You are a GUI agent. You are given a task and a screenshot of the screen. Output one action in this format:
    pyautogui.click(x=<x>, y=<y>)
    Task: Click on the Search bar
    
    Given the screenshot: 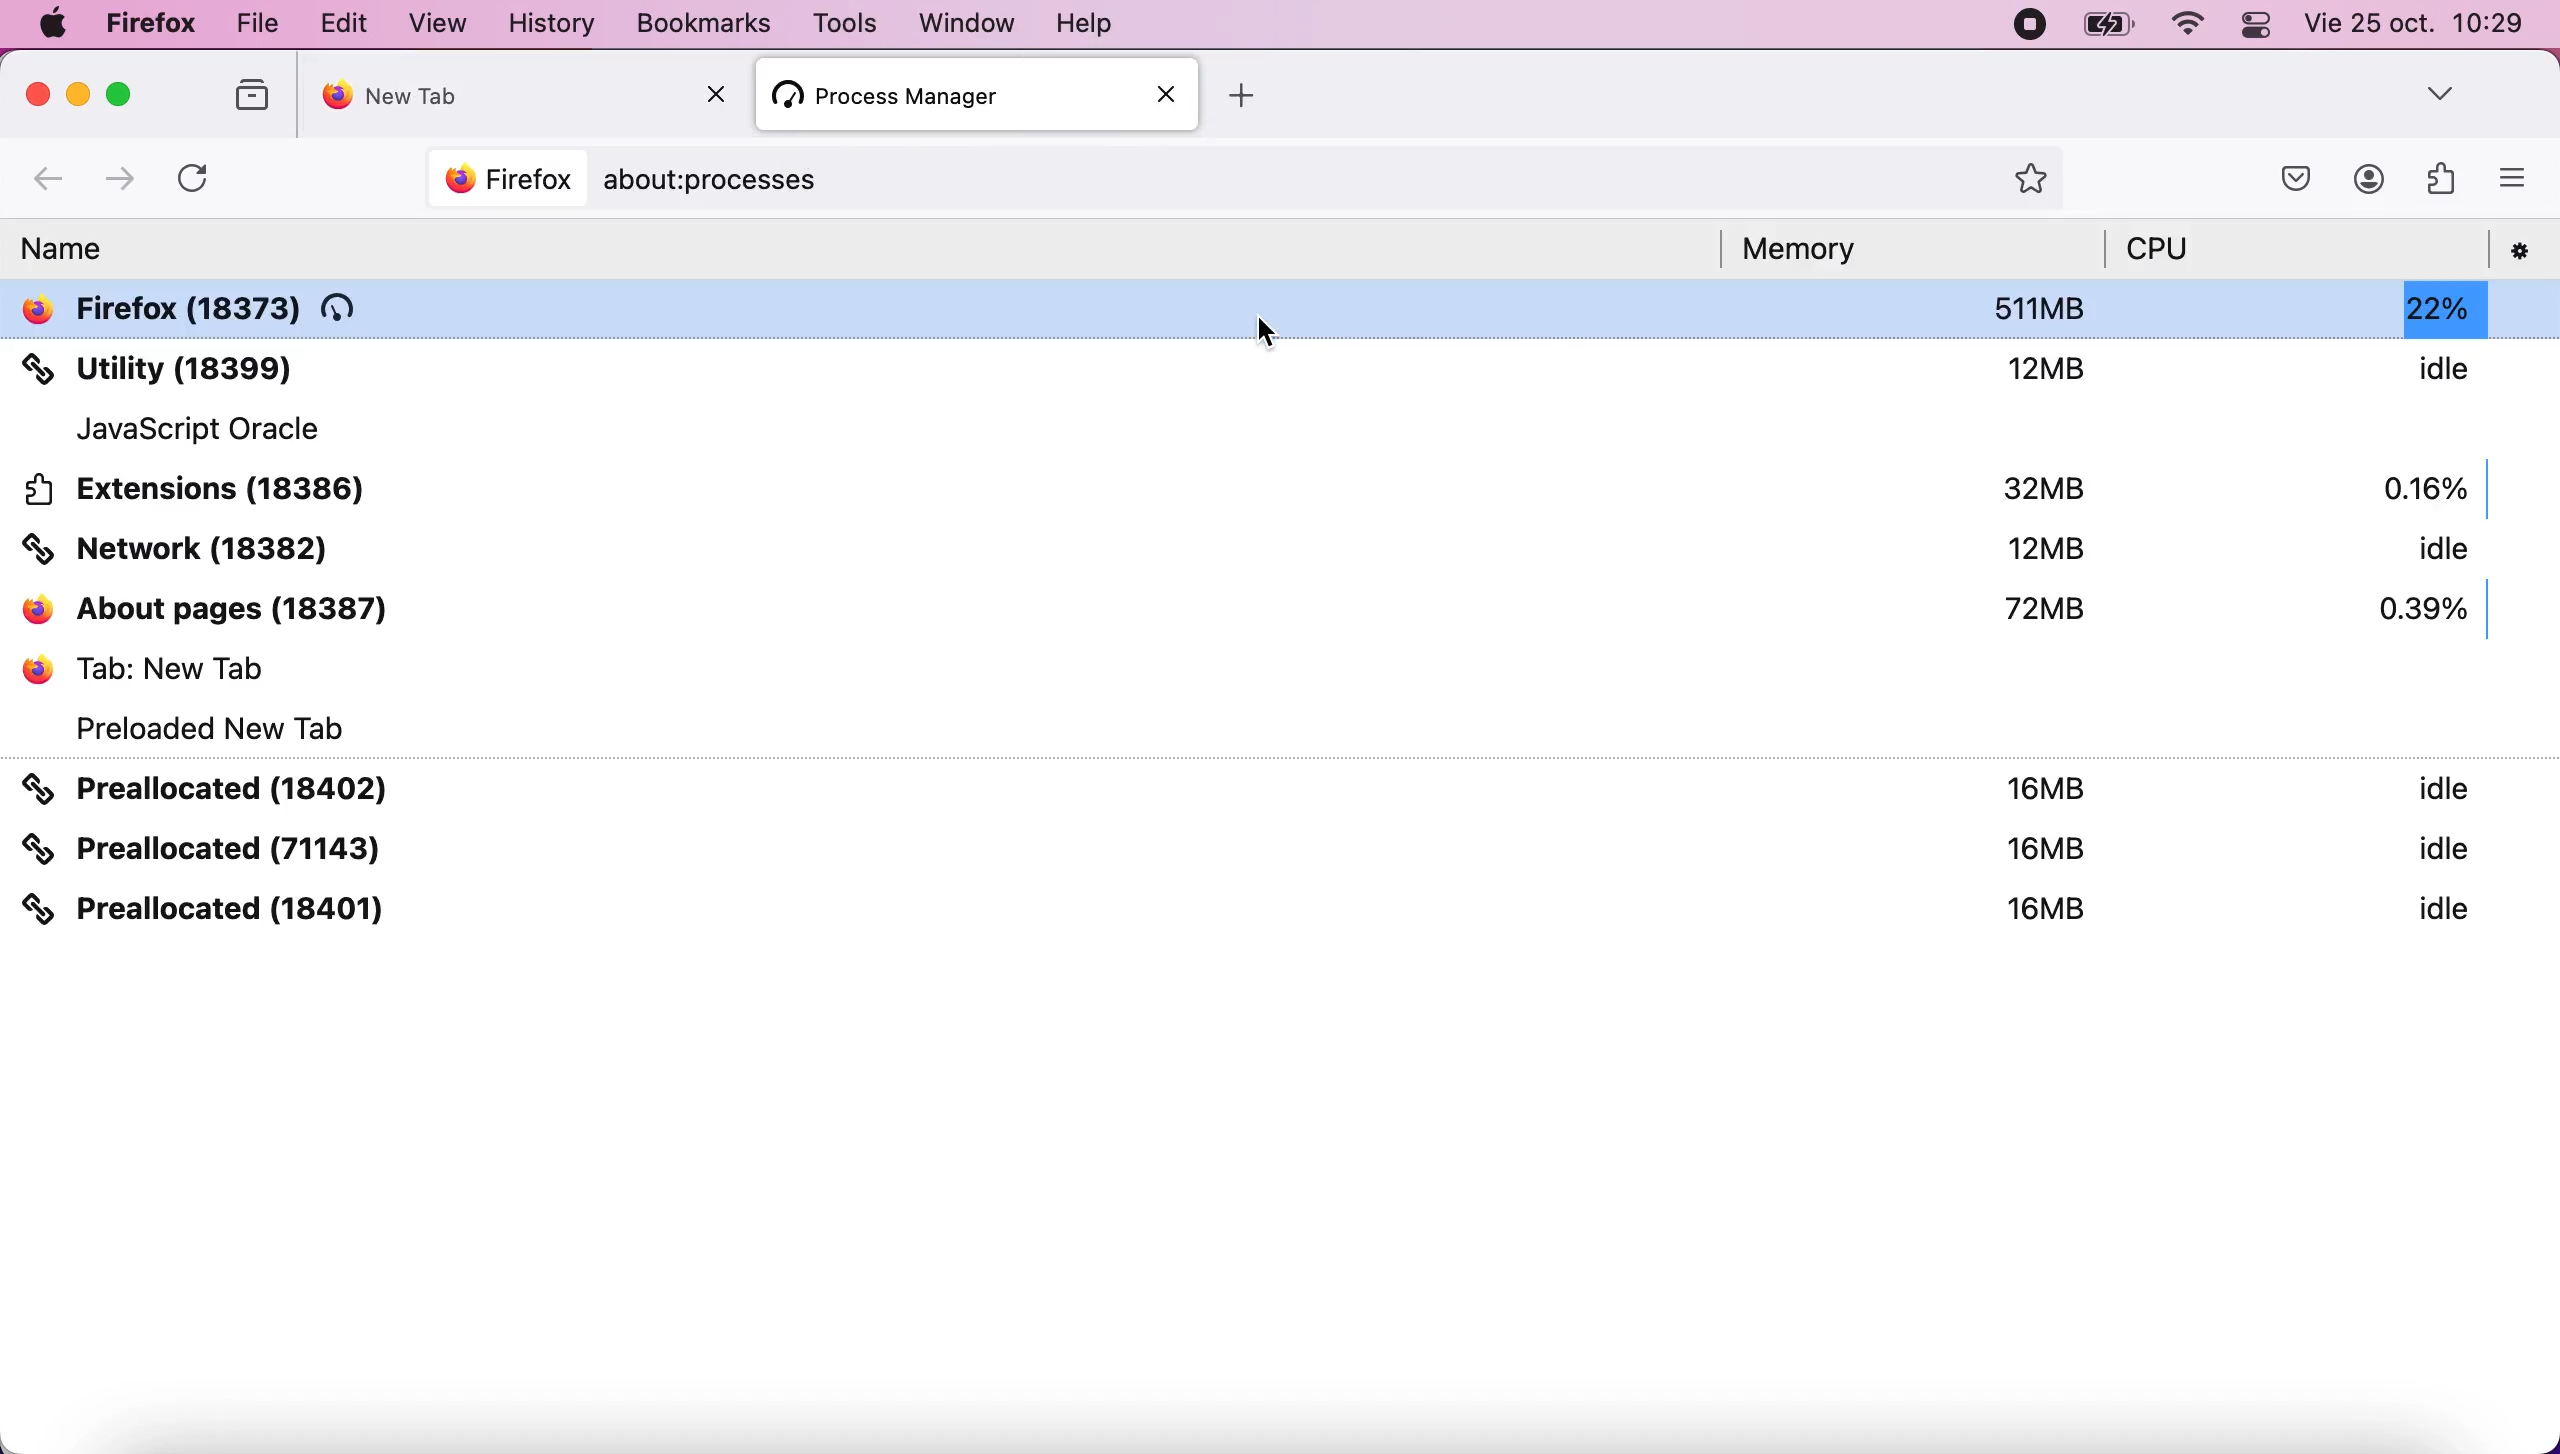 What is the action you would take?
    pyautogui.click(x=1243, y=182)
    